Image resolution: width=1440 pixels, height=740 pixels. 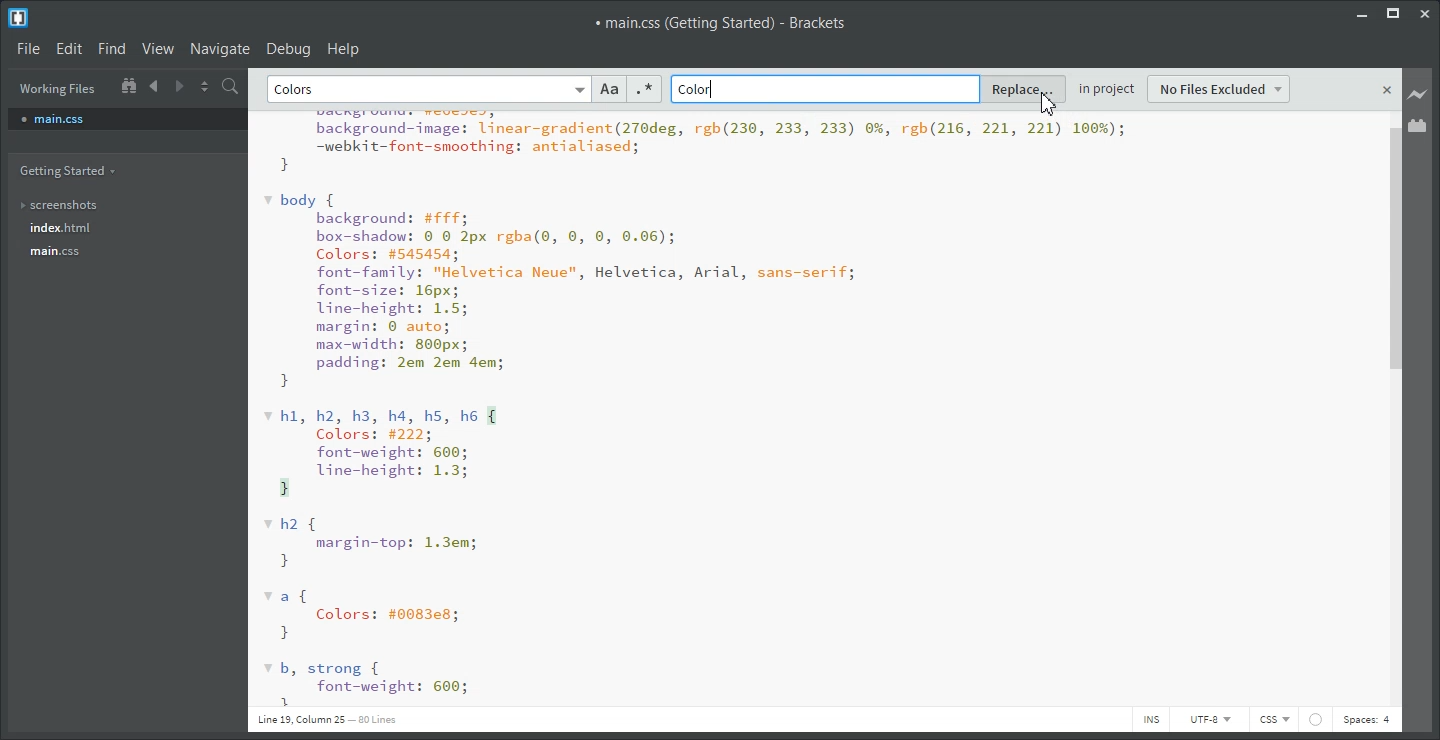 What do you see at coordinates (1392, 414) in the screenshot?
I see `Vertical Scroll bar` at bounding box center [1392, 414].